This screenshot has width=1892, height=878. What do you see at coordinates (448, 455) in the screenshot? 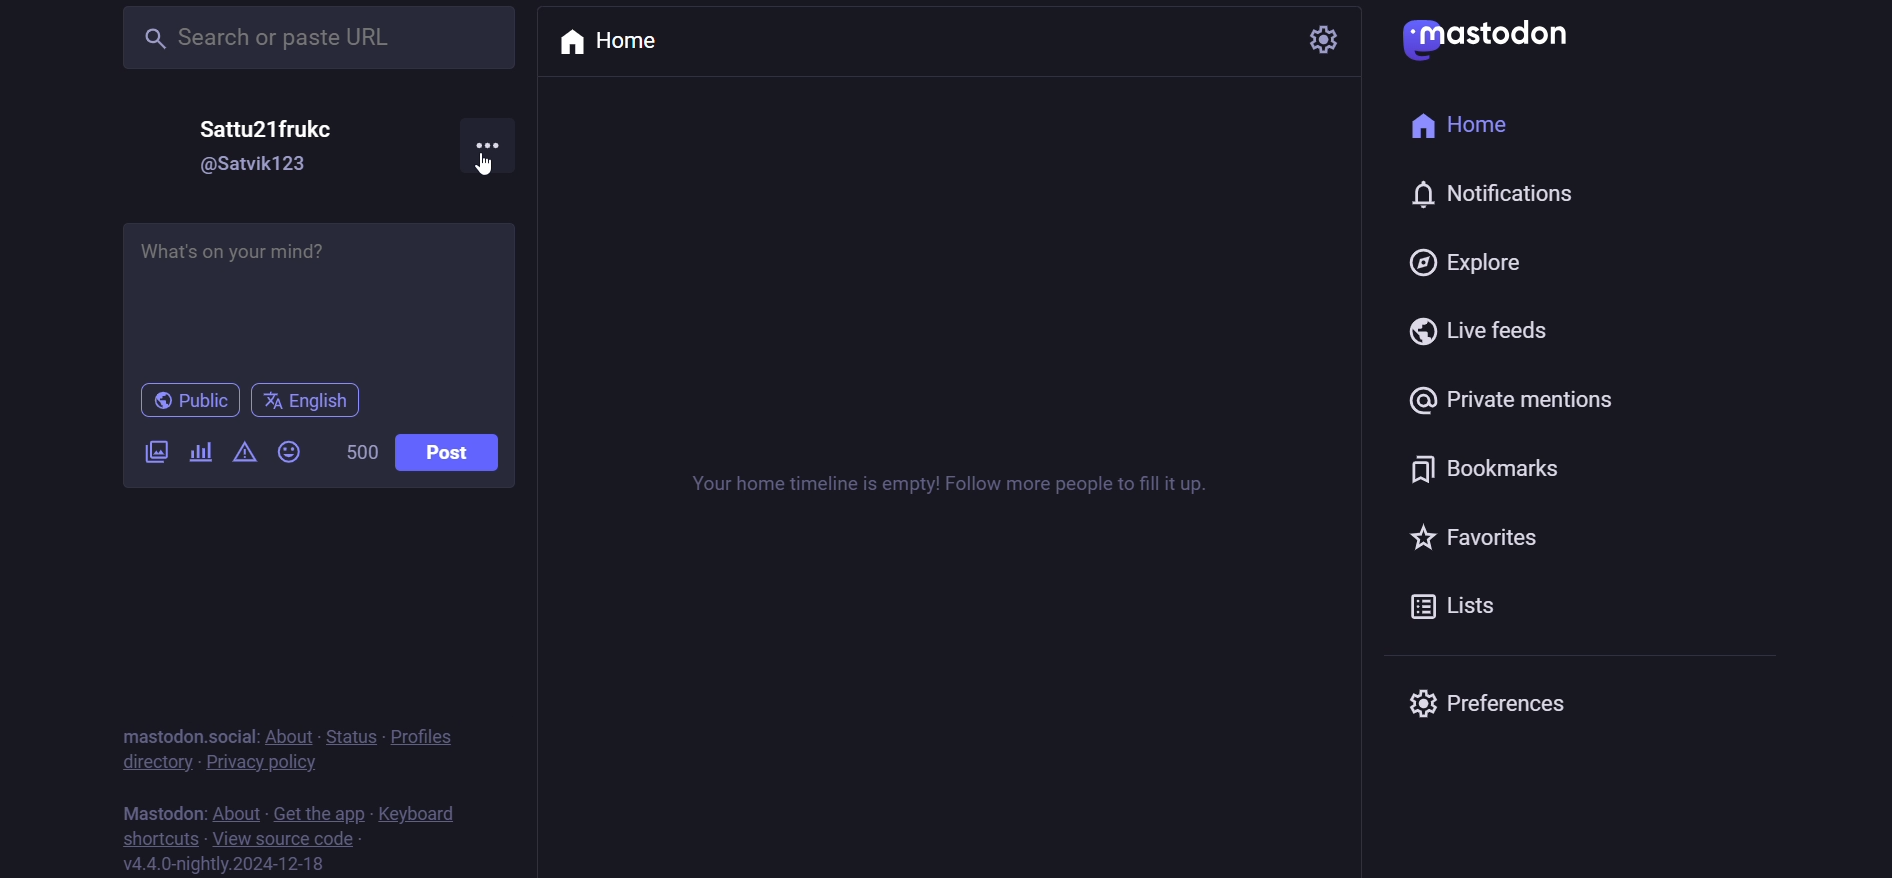
I see `post` at bounding box center [448, 455].